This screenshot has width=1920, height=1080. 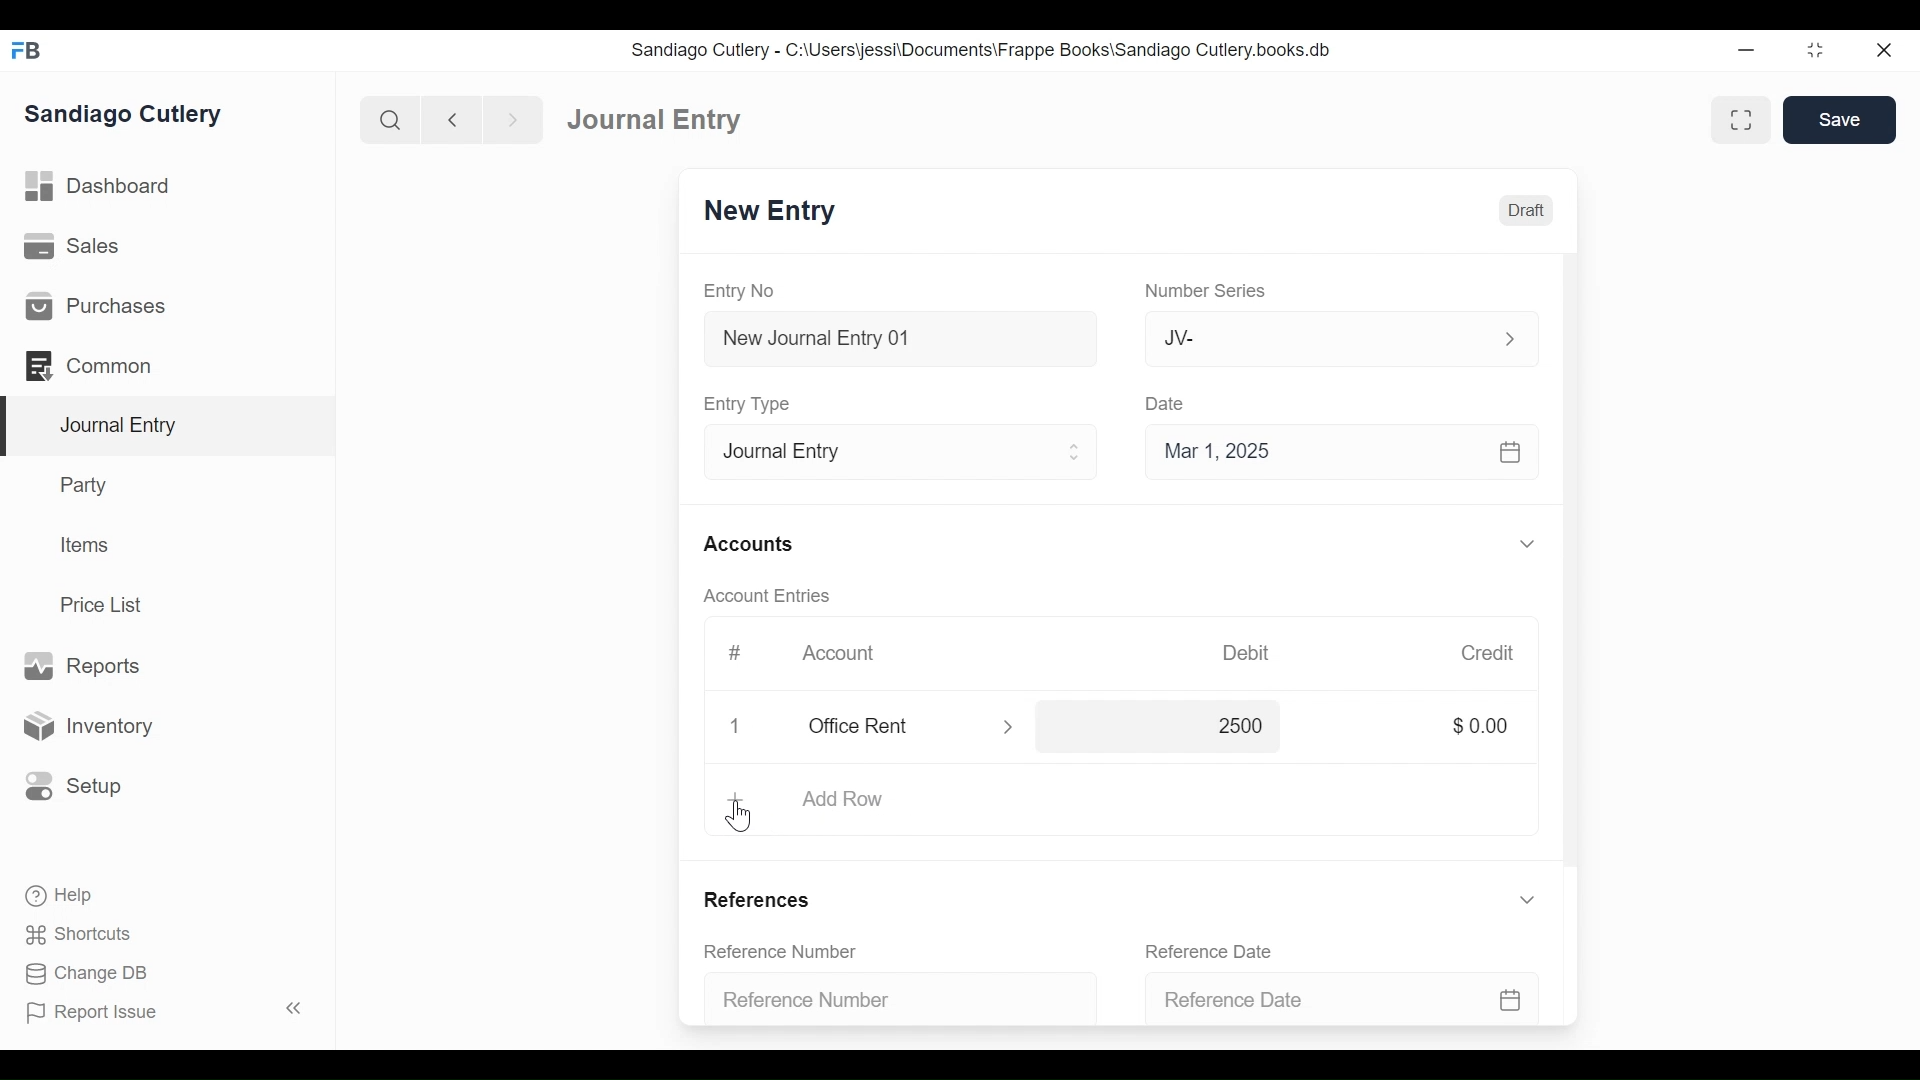 What do you see at coordinates (1817, 49) in the screenshot?
I see `maximize` at bounding box center [1817, 49].